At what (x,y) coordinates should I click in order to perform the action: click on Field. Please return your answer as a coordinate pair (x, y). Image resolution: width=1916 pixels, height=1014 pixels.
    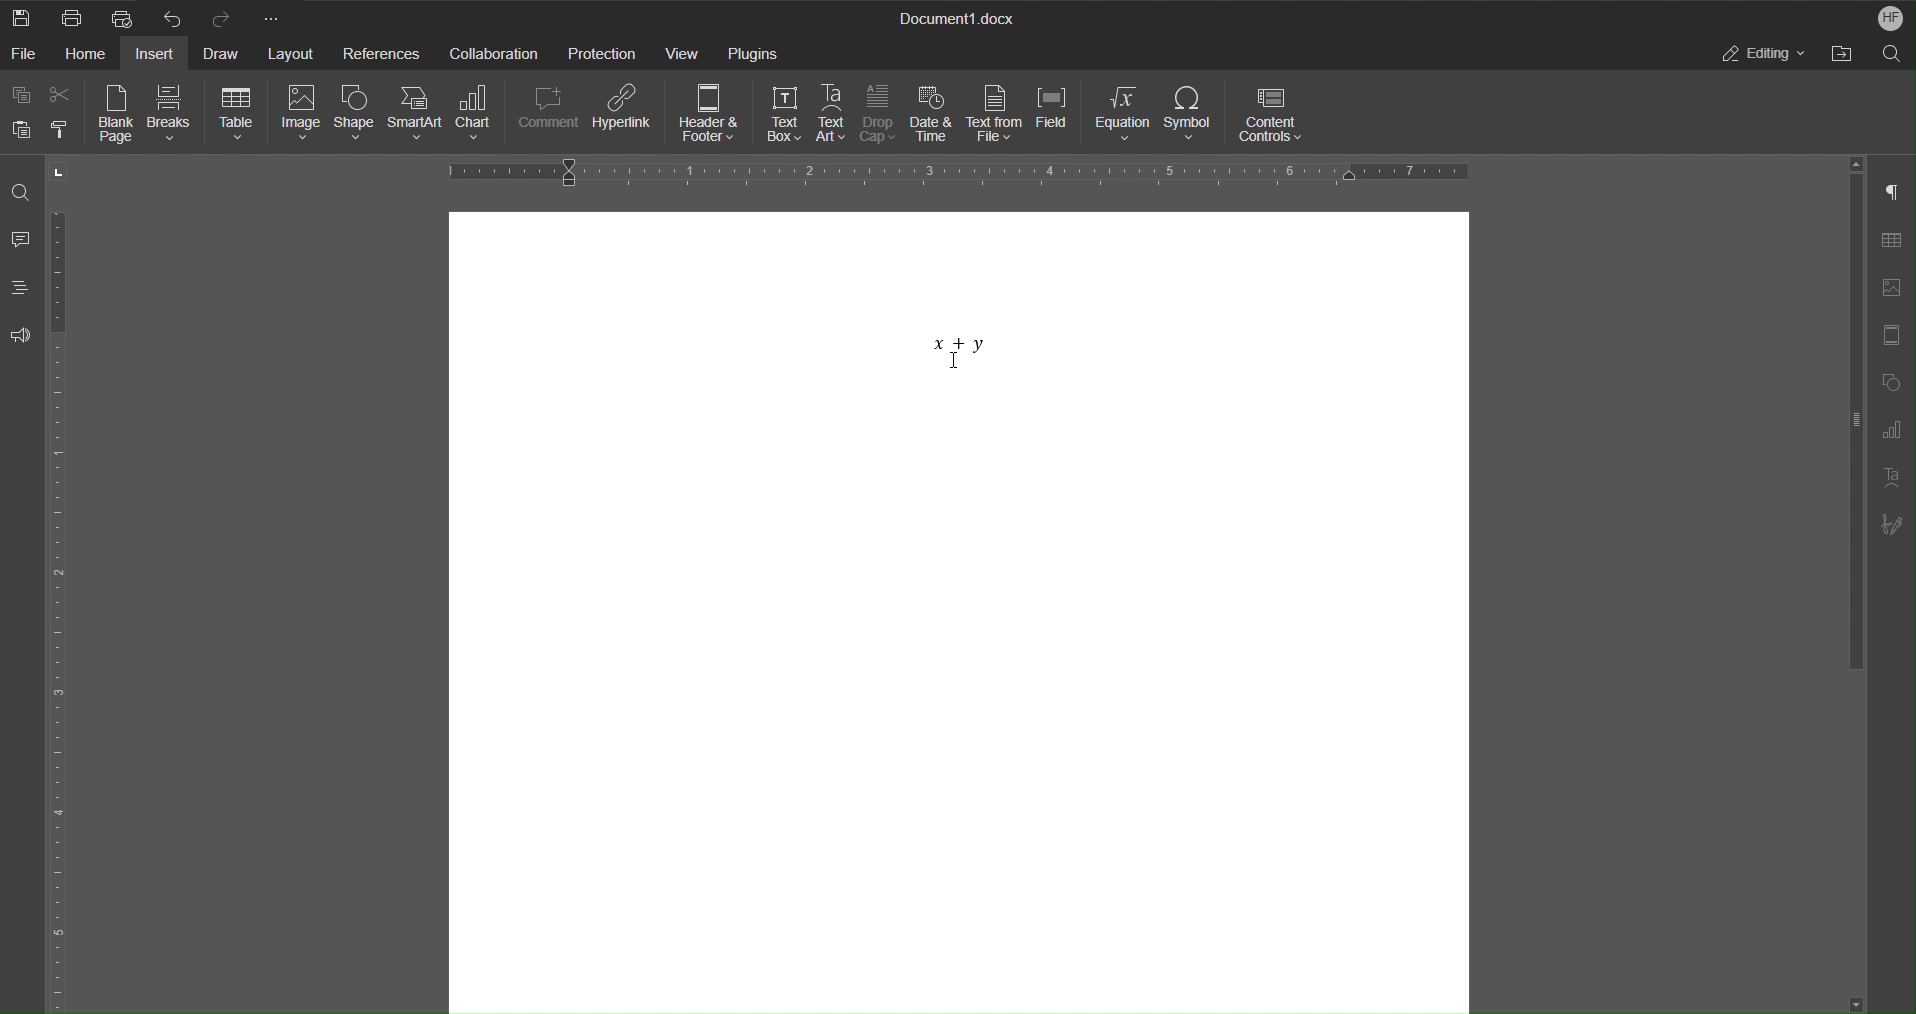
    Looking at the image, I should click on (1056, 117).